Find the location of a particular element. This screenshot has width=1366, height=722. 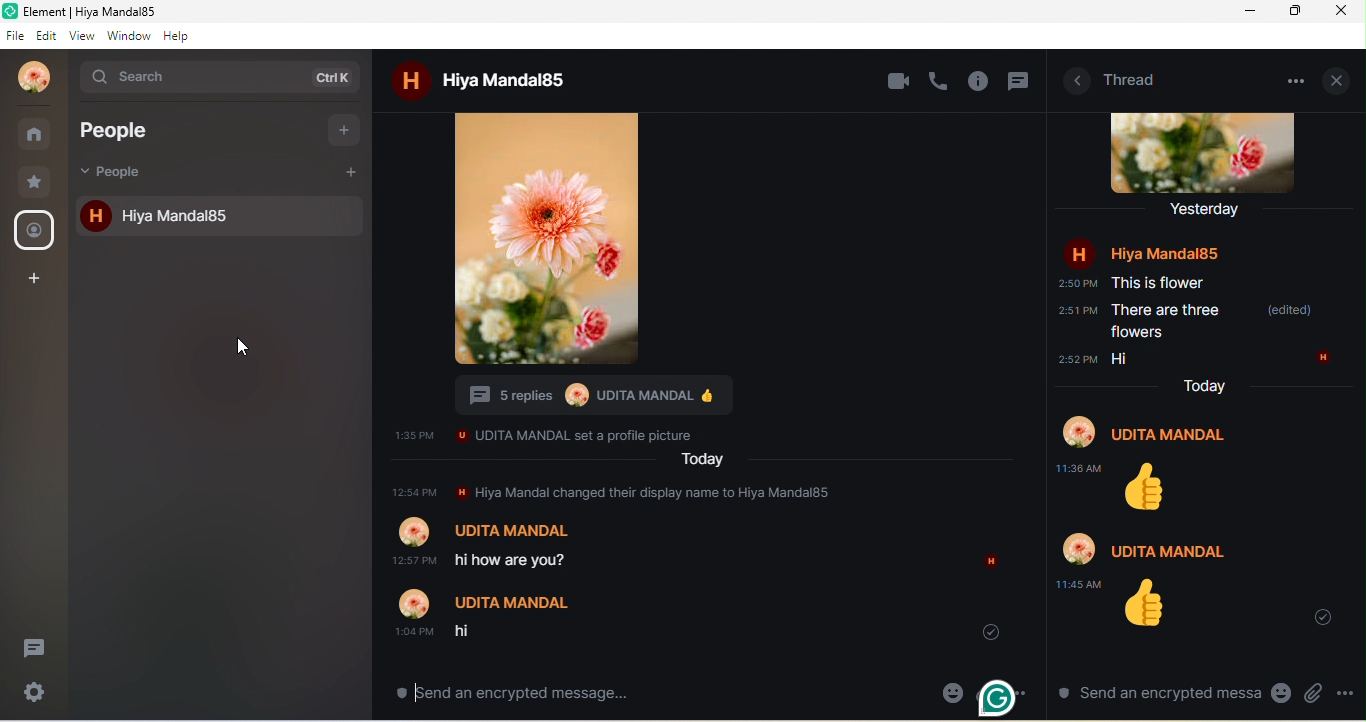

12:57 PM is located at coordinates (406, 562).